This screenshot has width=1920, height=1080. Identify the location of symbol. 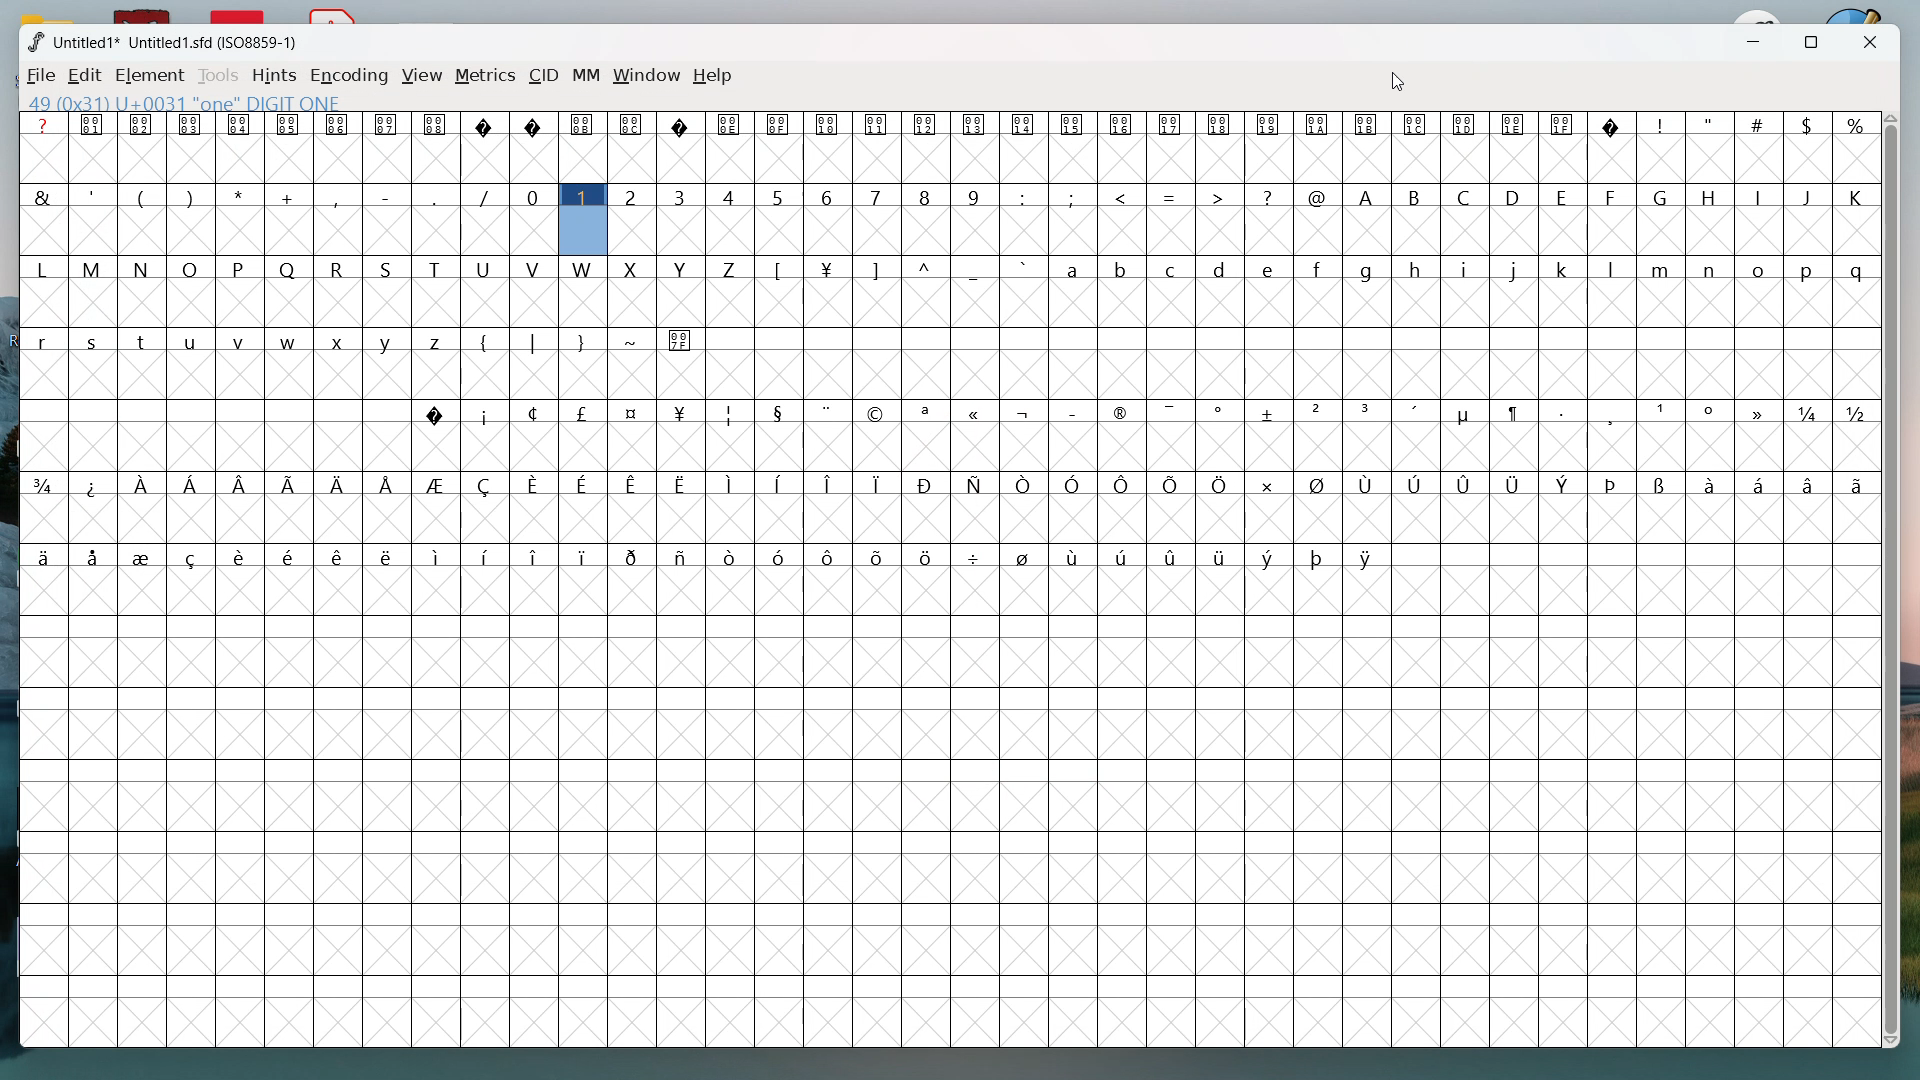
(489, 485).